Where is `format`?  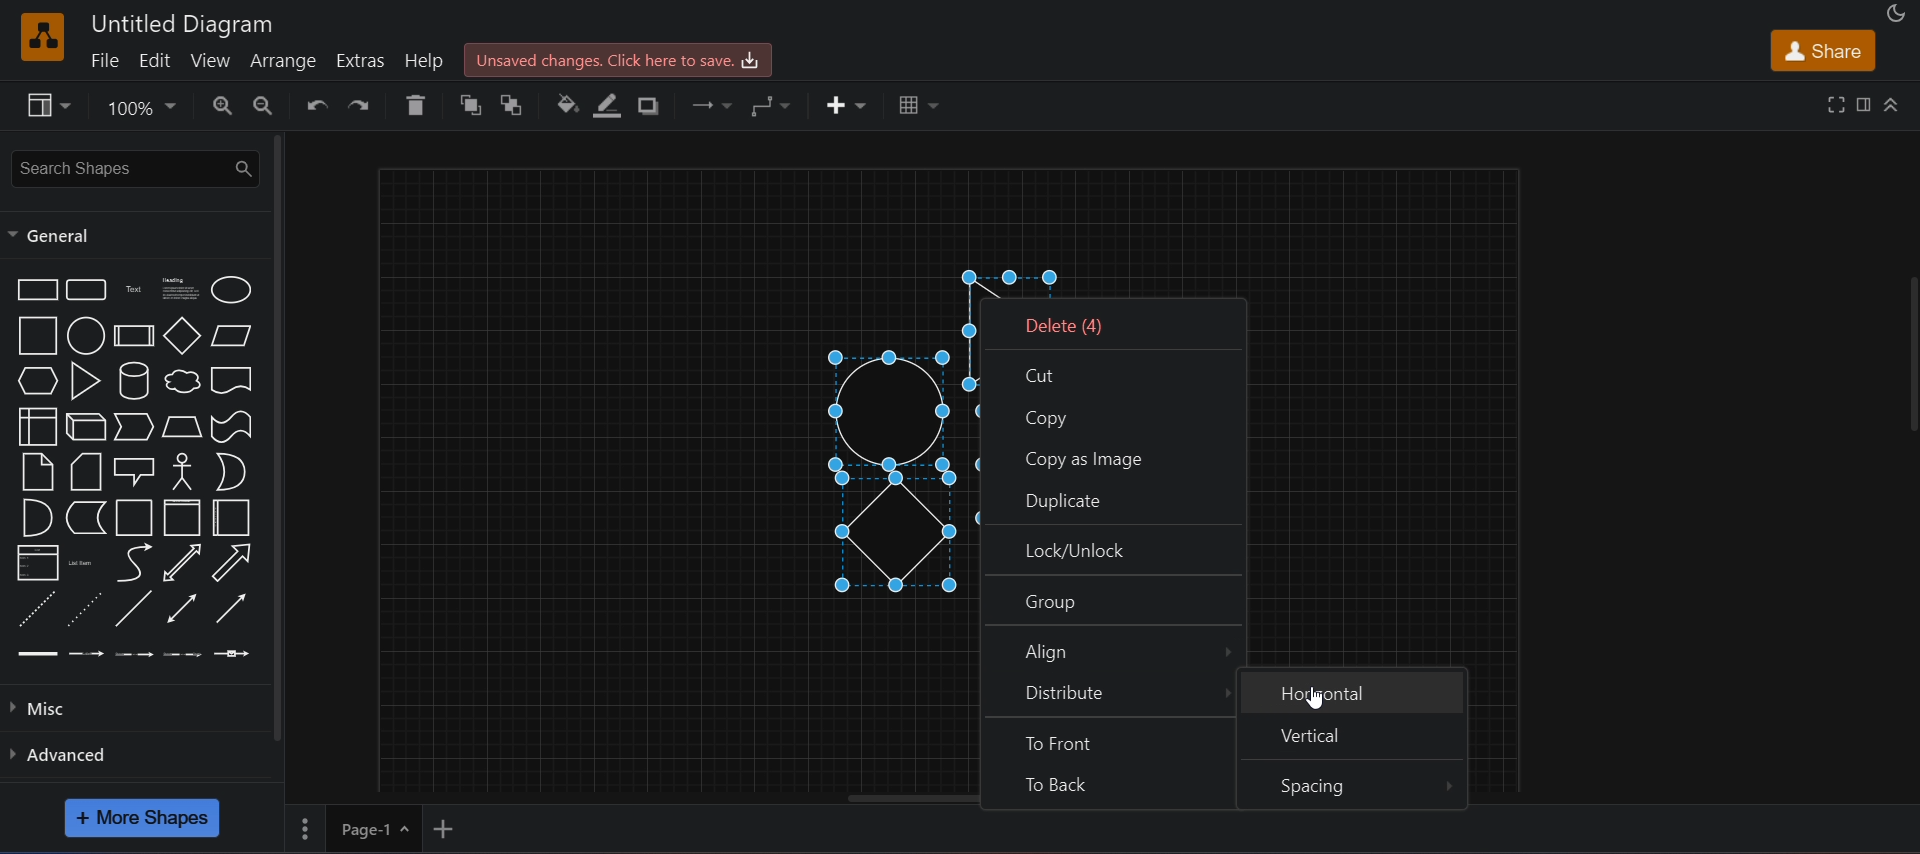 format is located at coordinates (1864, 104).